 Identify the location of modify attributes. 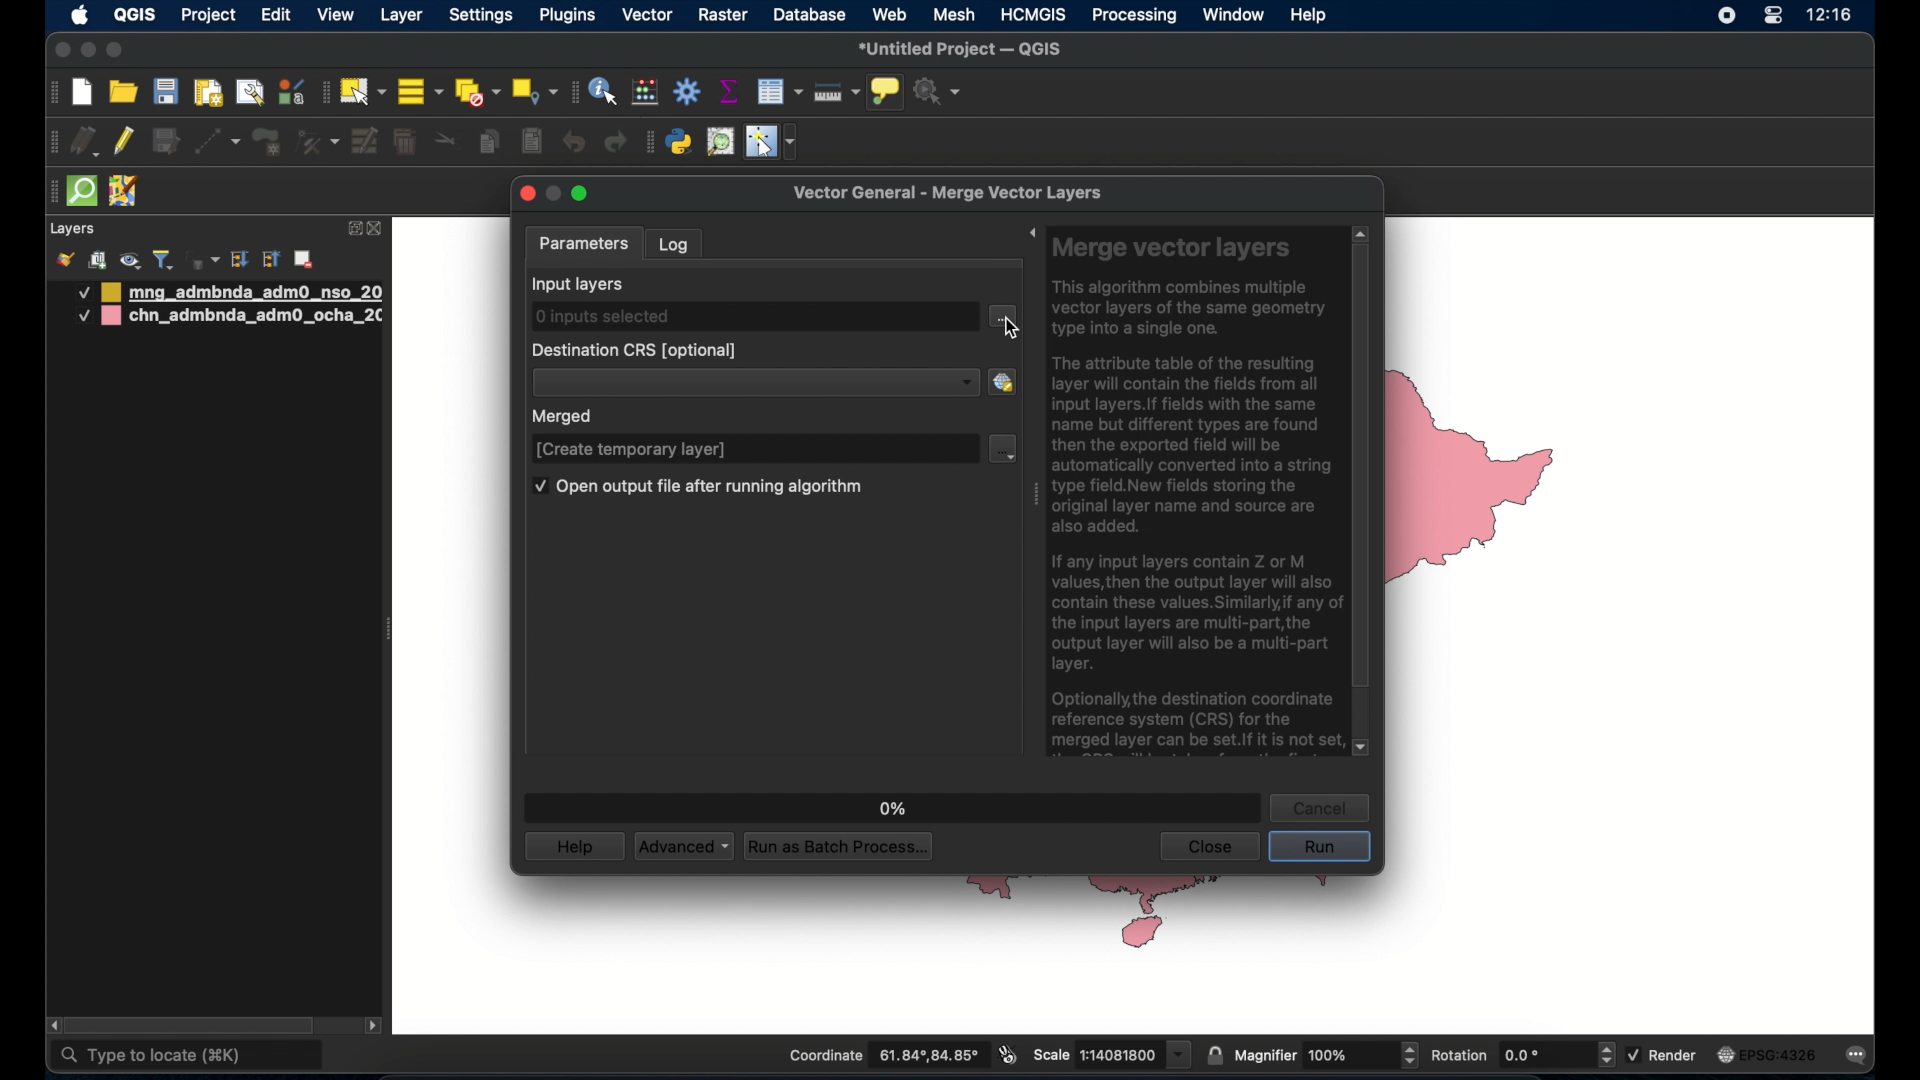
(366, 142).